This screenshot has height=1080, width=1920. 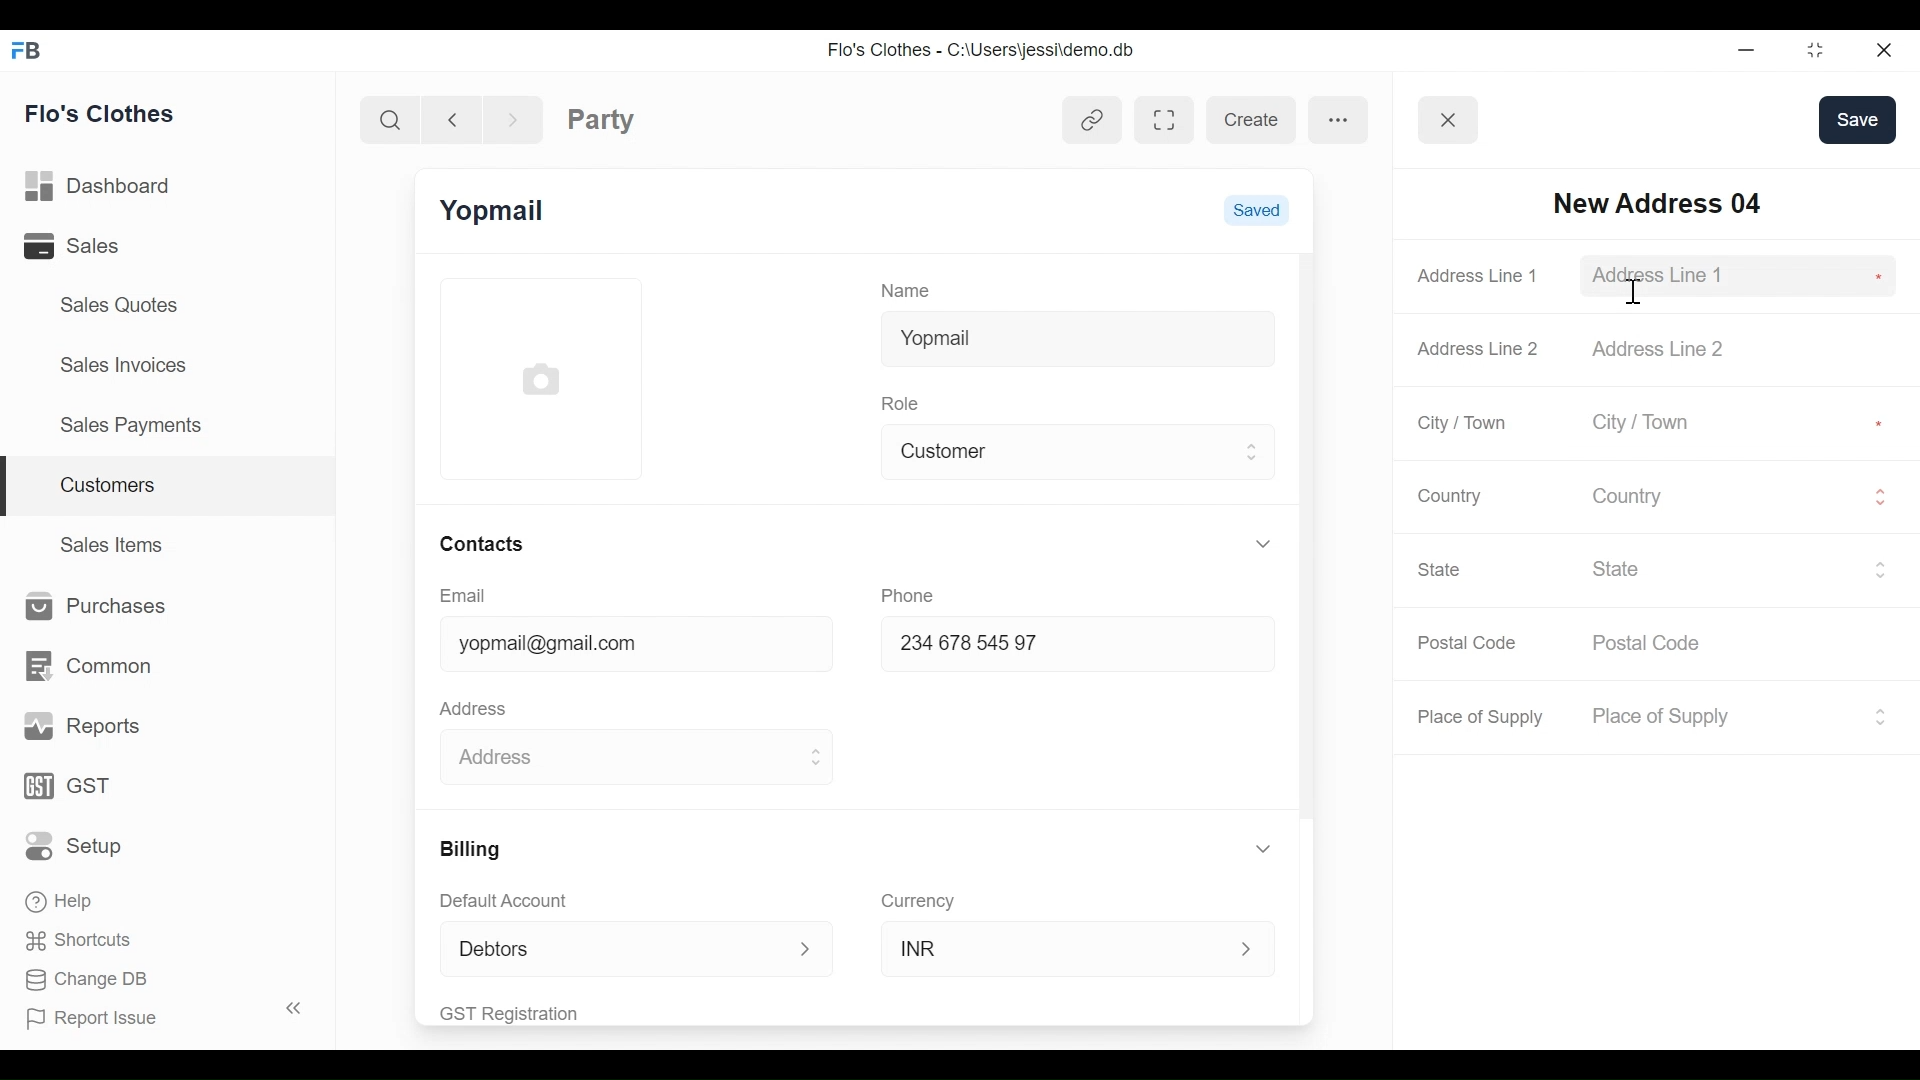 What do you see at coordinates (90, 607) in the screenshot?
I see `Purchases` at bounding box center [90, 607].